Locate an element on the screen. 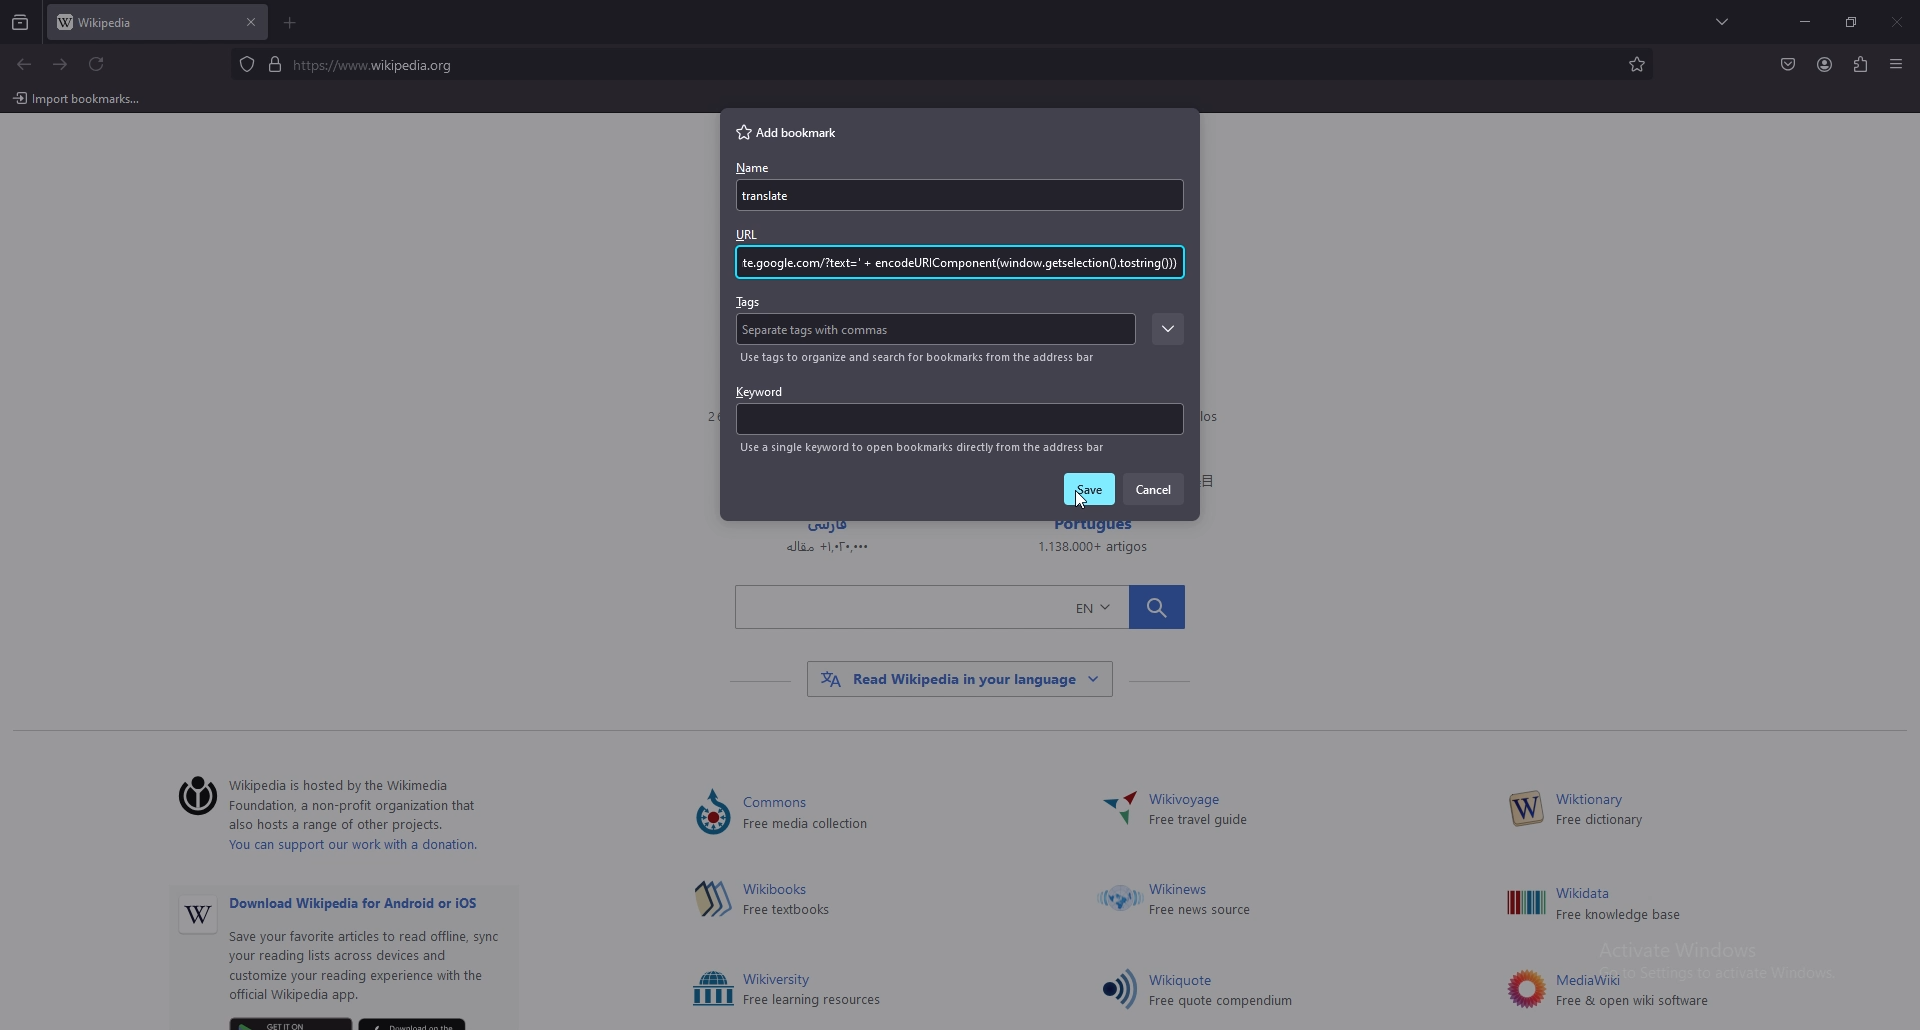 The image size is (1920, 1030). tab is located at coordinates (136, 24).